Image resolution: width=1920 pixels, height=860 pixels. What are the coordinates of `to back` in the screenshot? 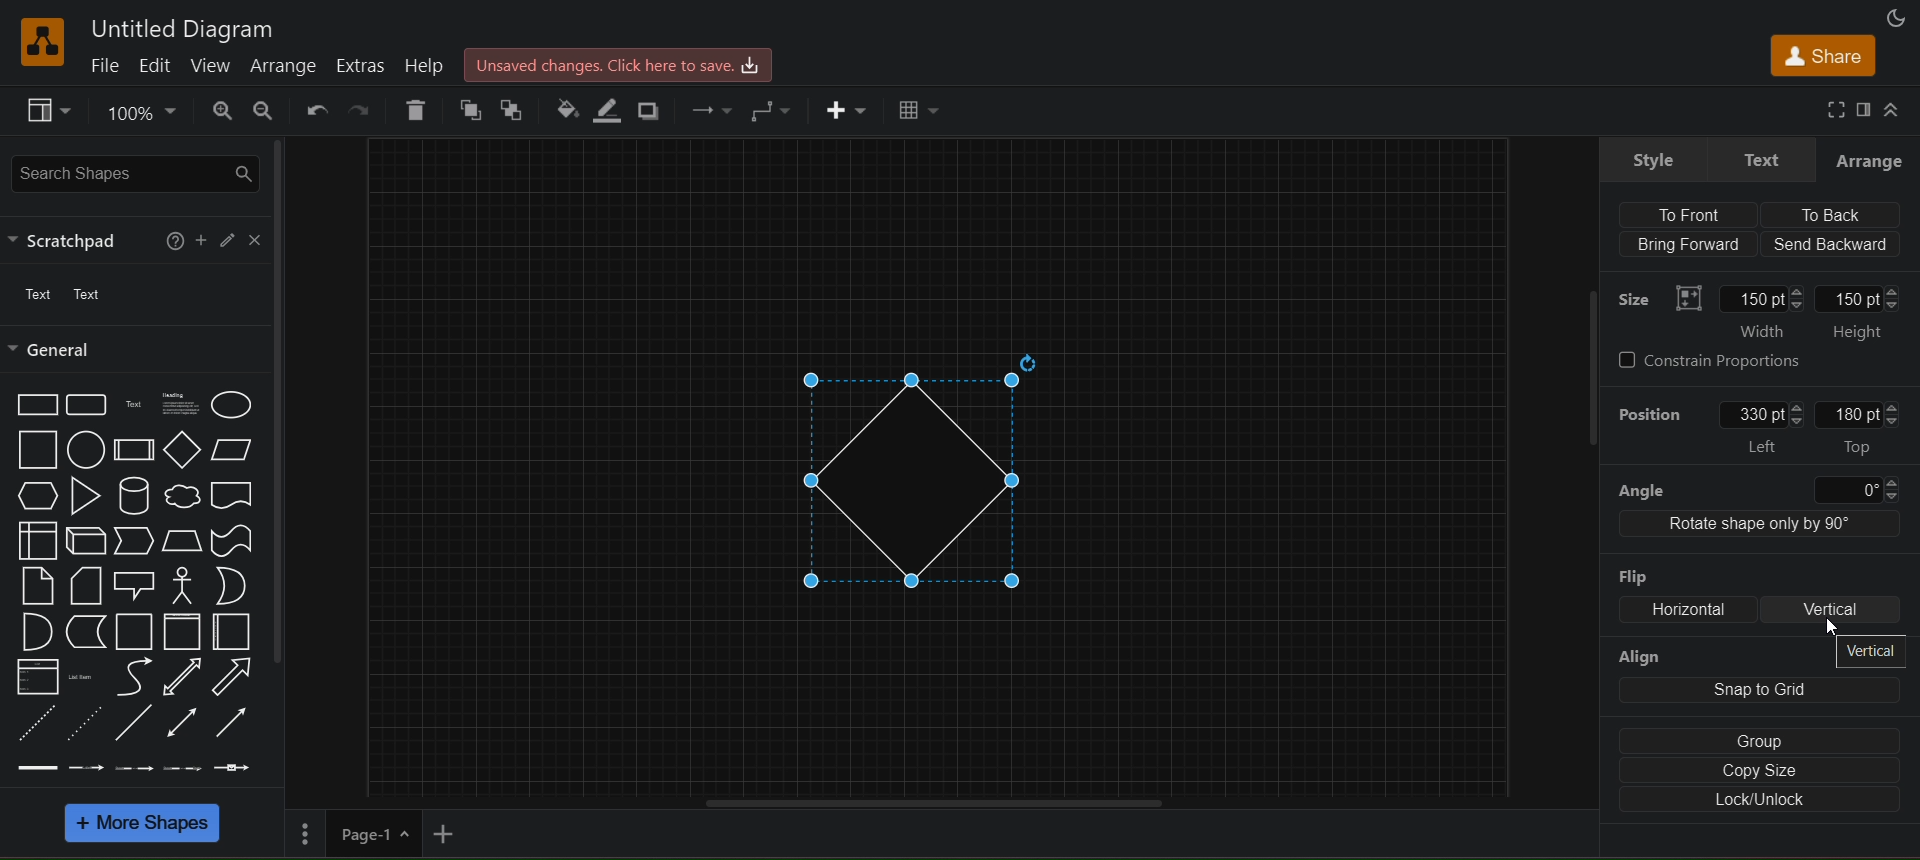 It's located at (1826, 214).